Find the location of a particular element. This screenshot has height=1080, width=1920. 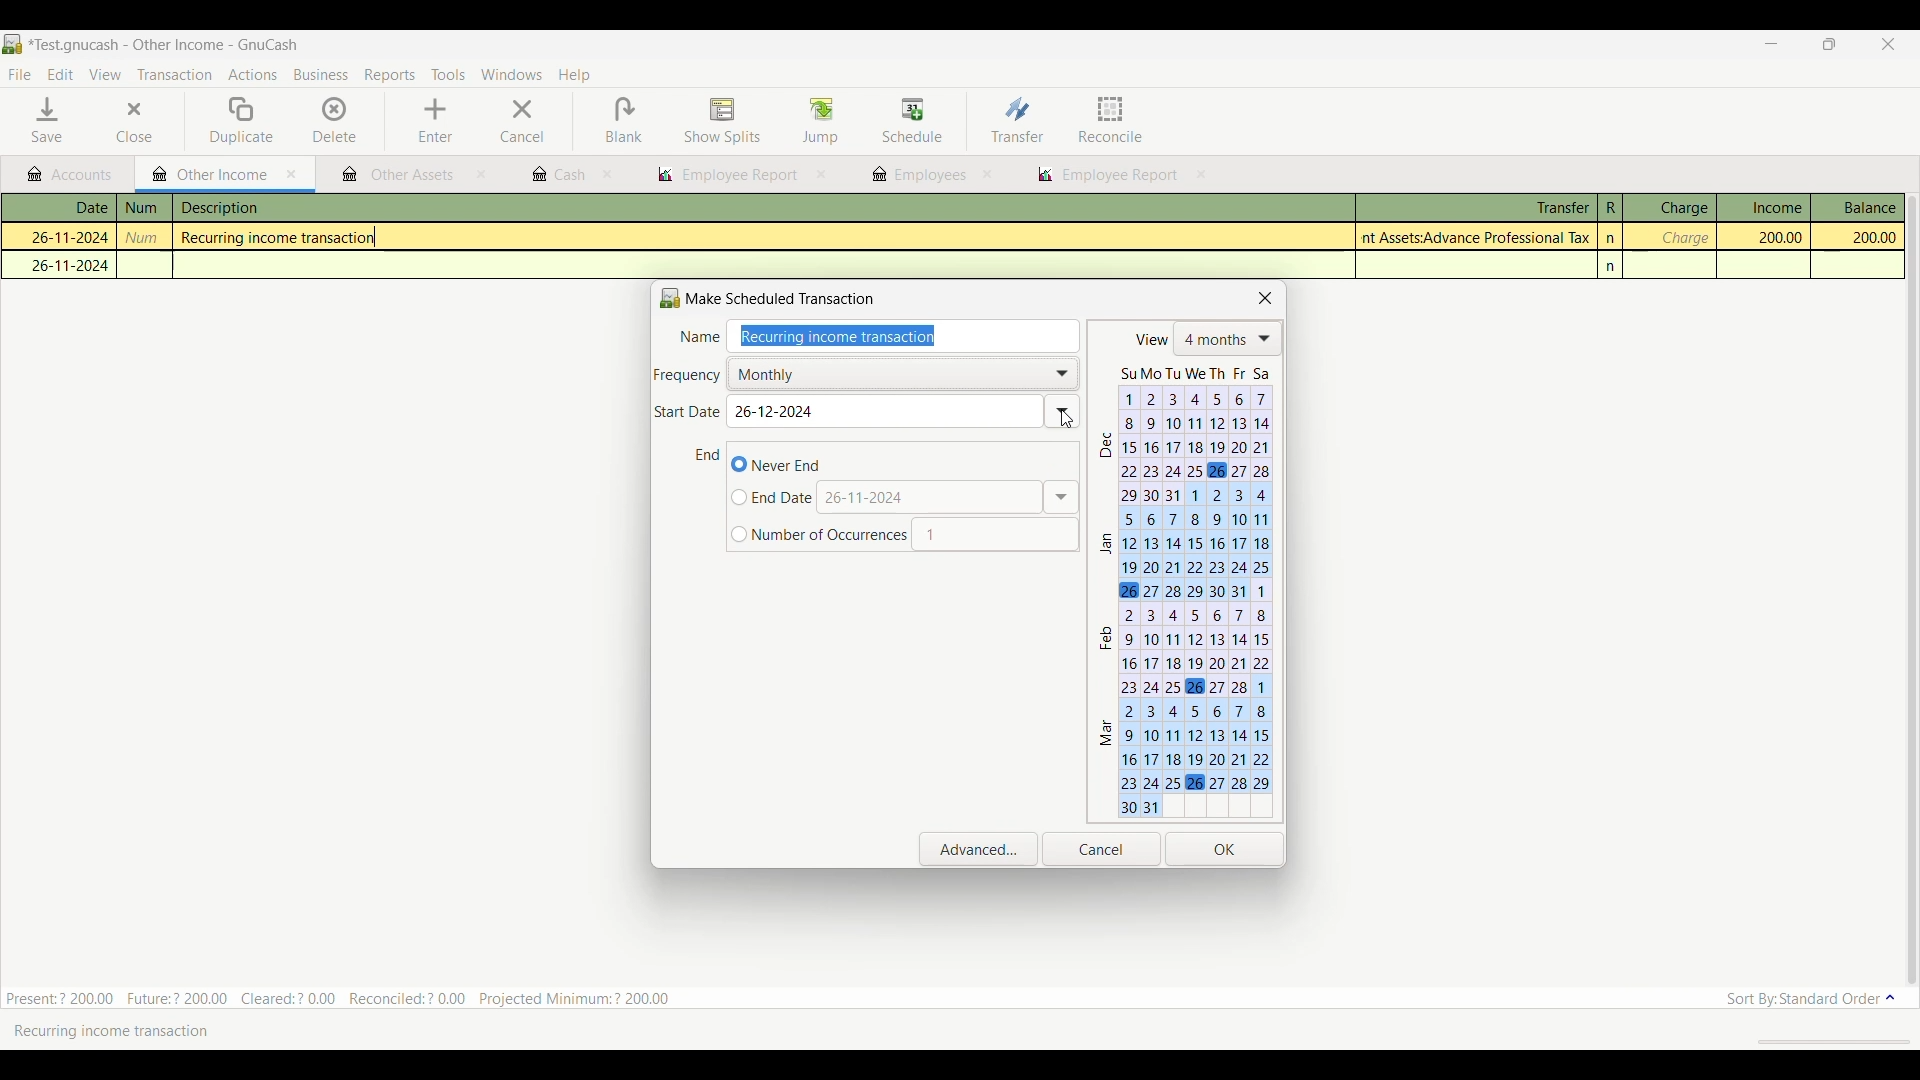

Cancel is located at coordinates (522, 121).